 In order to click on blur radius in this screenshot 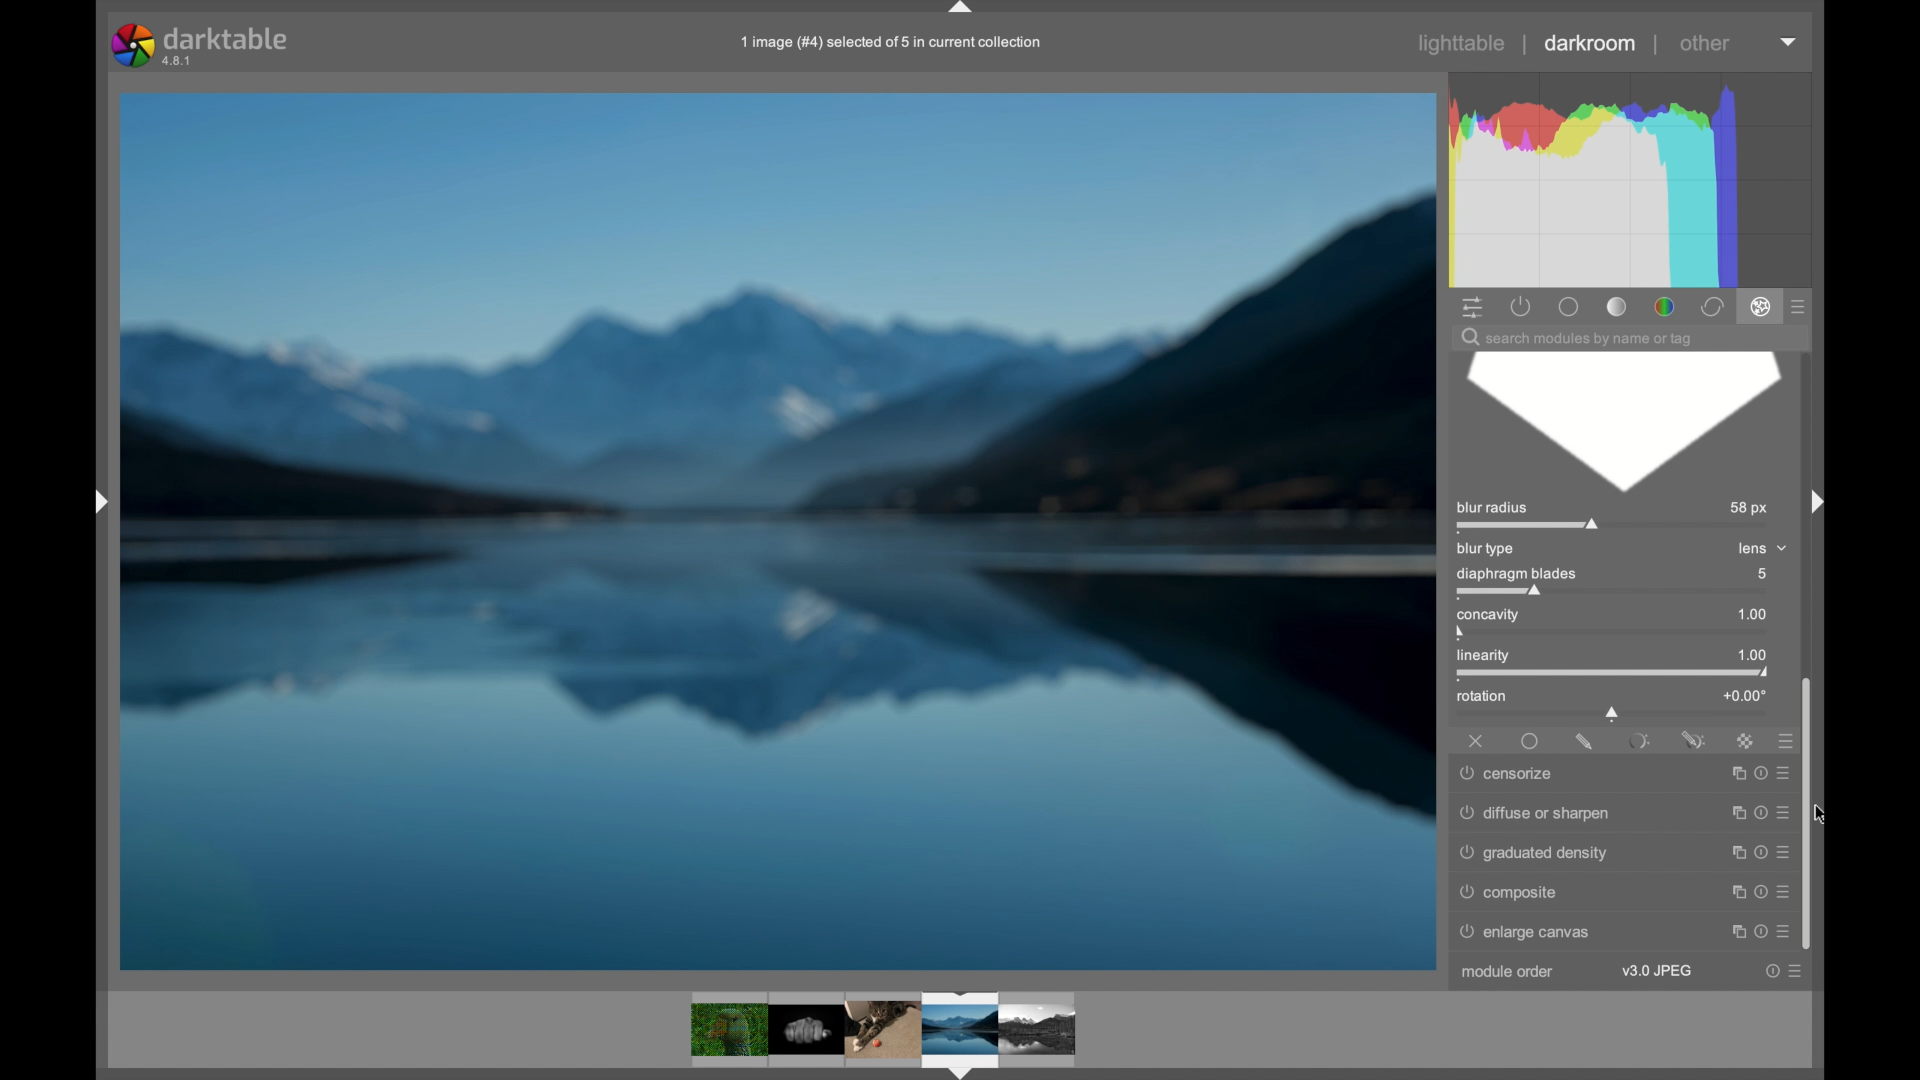, I will do `click(1531, 515)`.